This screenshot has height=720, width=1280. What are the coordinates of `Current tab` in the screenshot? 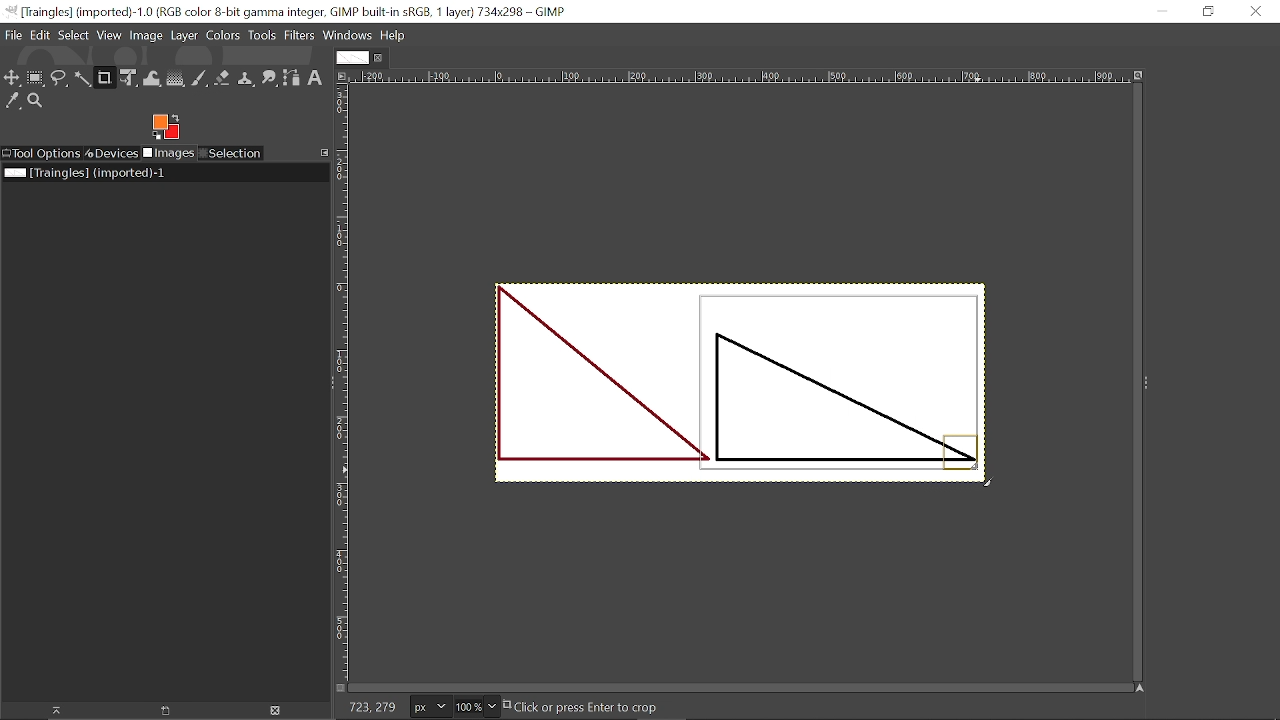 It's located at (350, 57).